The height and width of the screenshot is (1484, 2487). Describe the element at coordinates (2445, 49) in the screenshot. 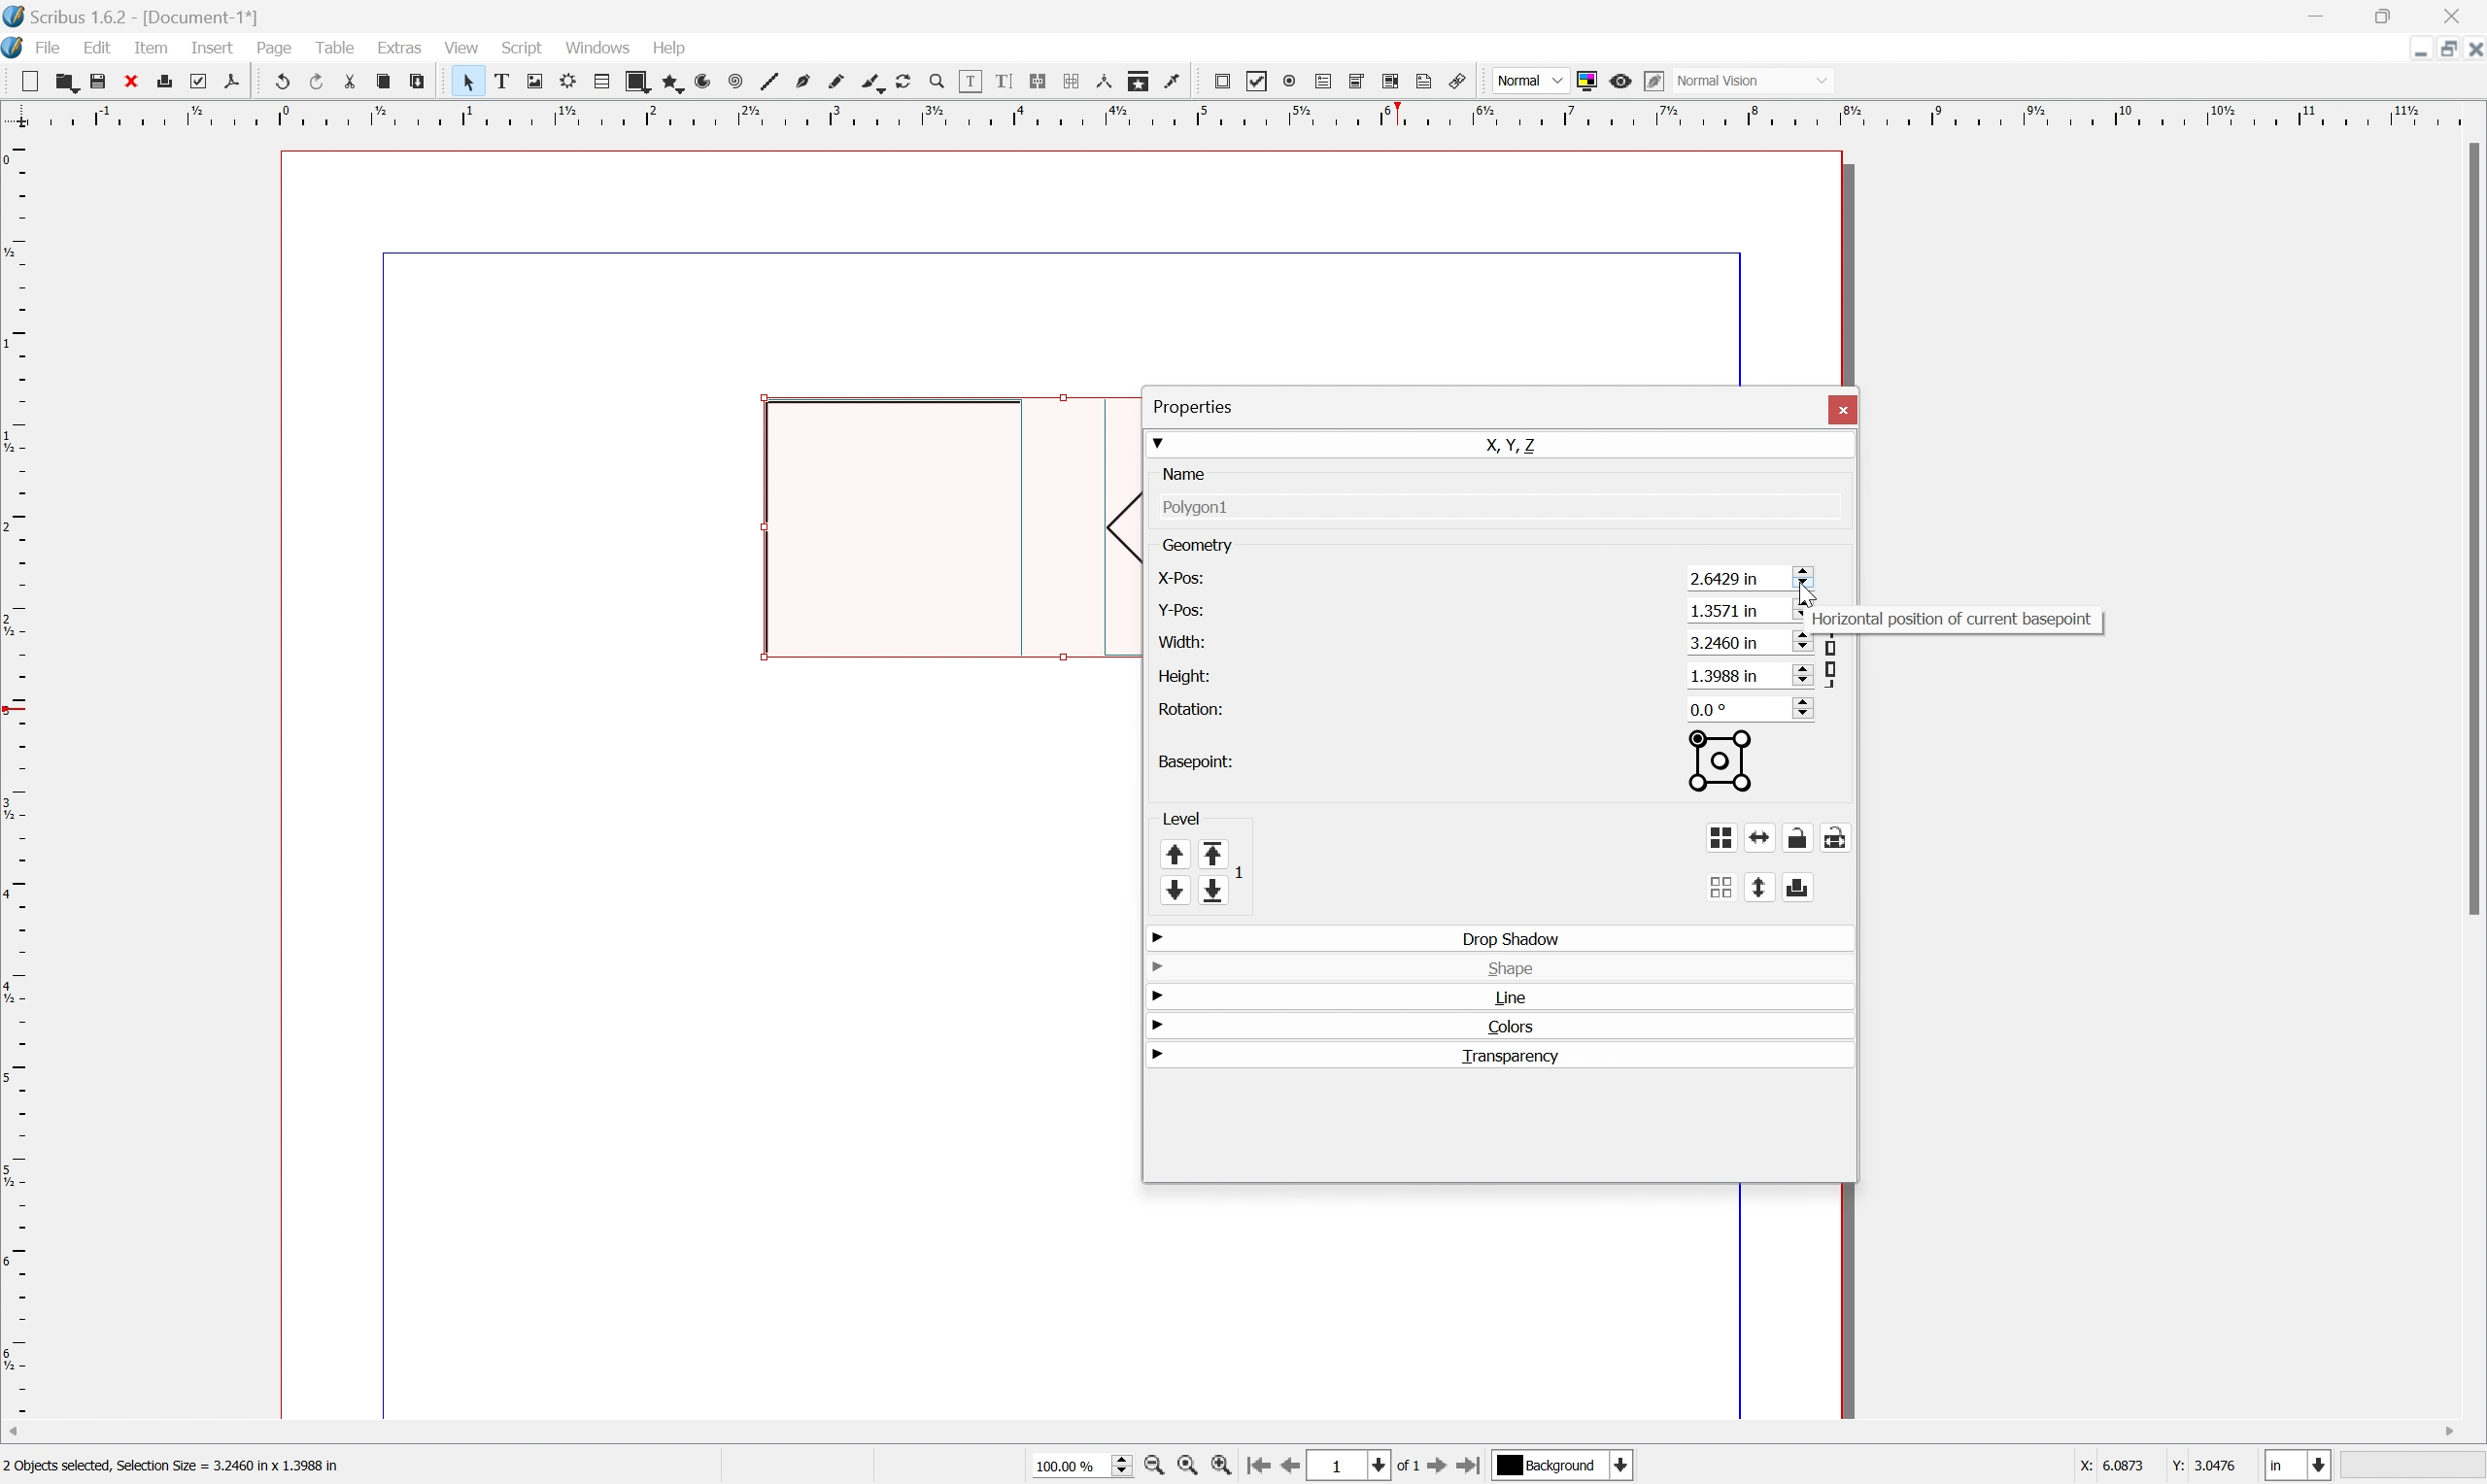

I see `Restore down` at that location.